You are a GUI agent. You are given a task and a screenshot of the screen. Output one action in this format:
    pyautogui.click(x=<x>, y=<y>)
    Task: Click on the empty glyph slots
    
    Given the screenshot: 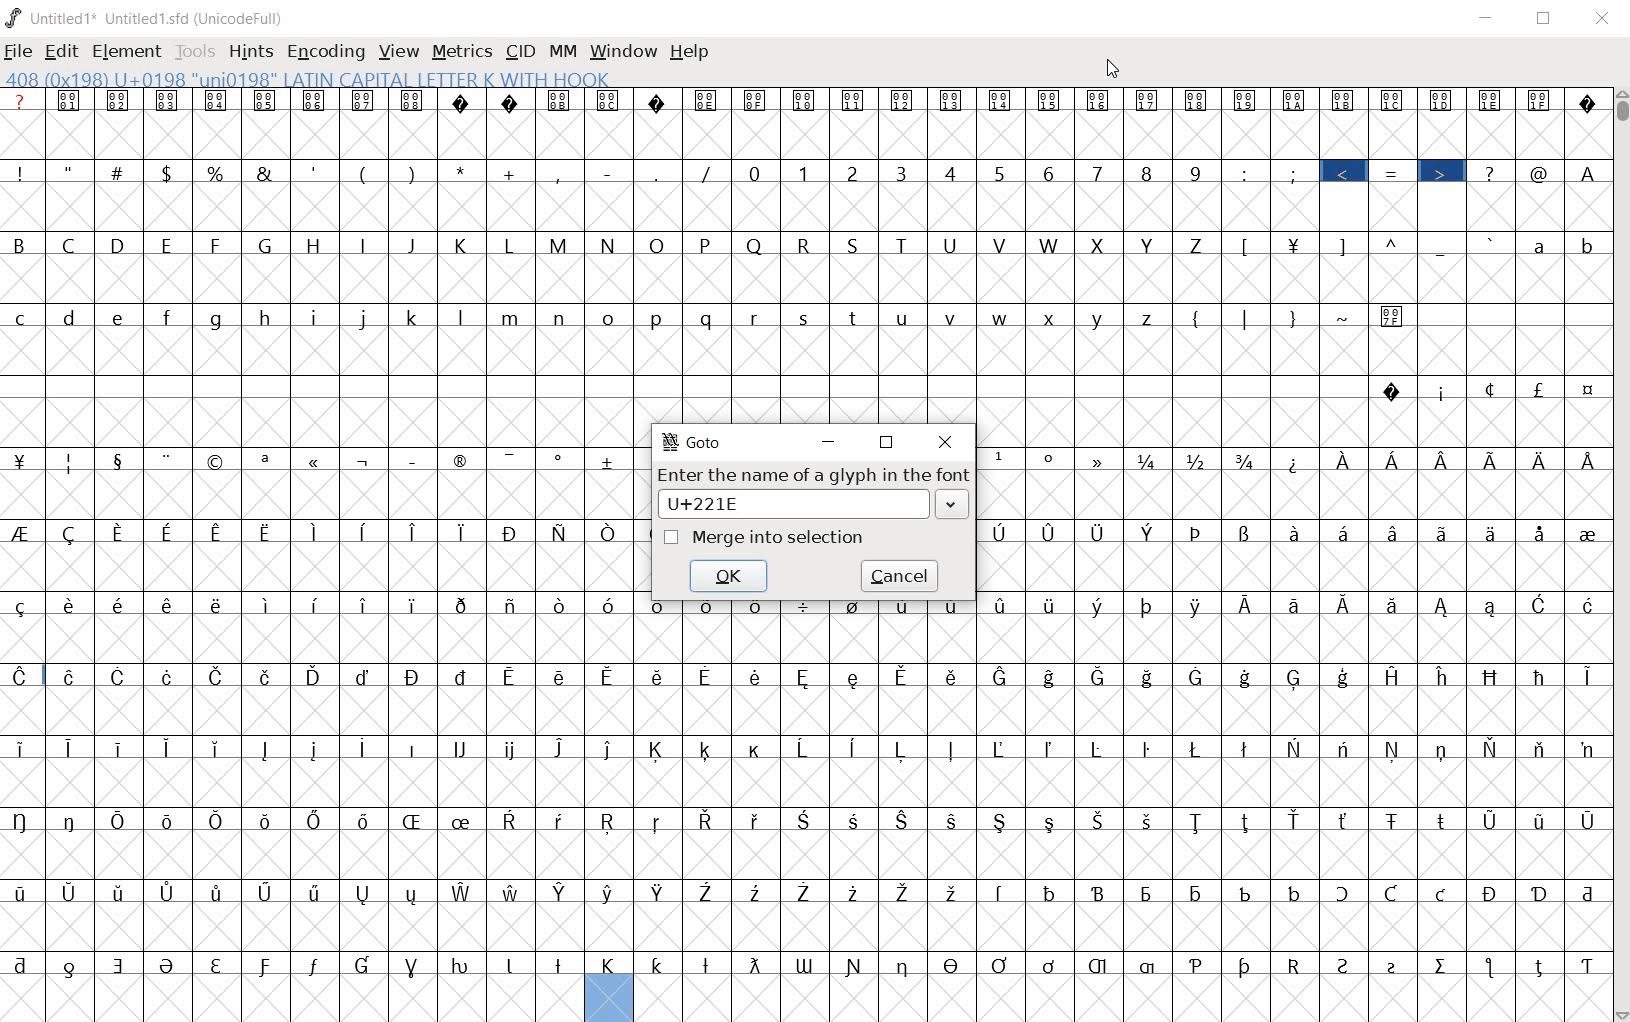 What is the action you would take?
    pyautogui.click(x=806, y=353)
    